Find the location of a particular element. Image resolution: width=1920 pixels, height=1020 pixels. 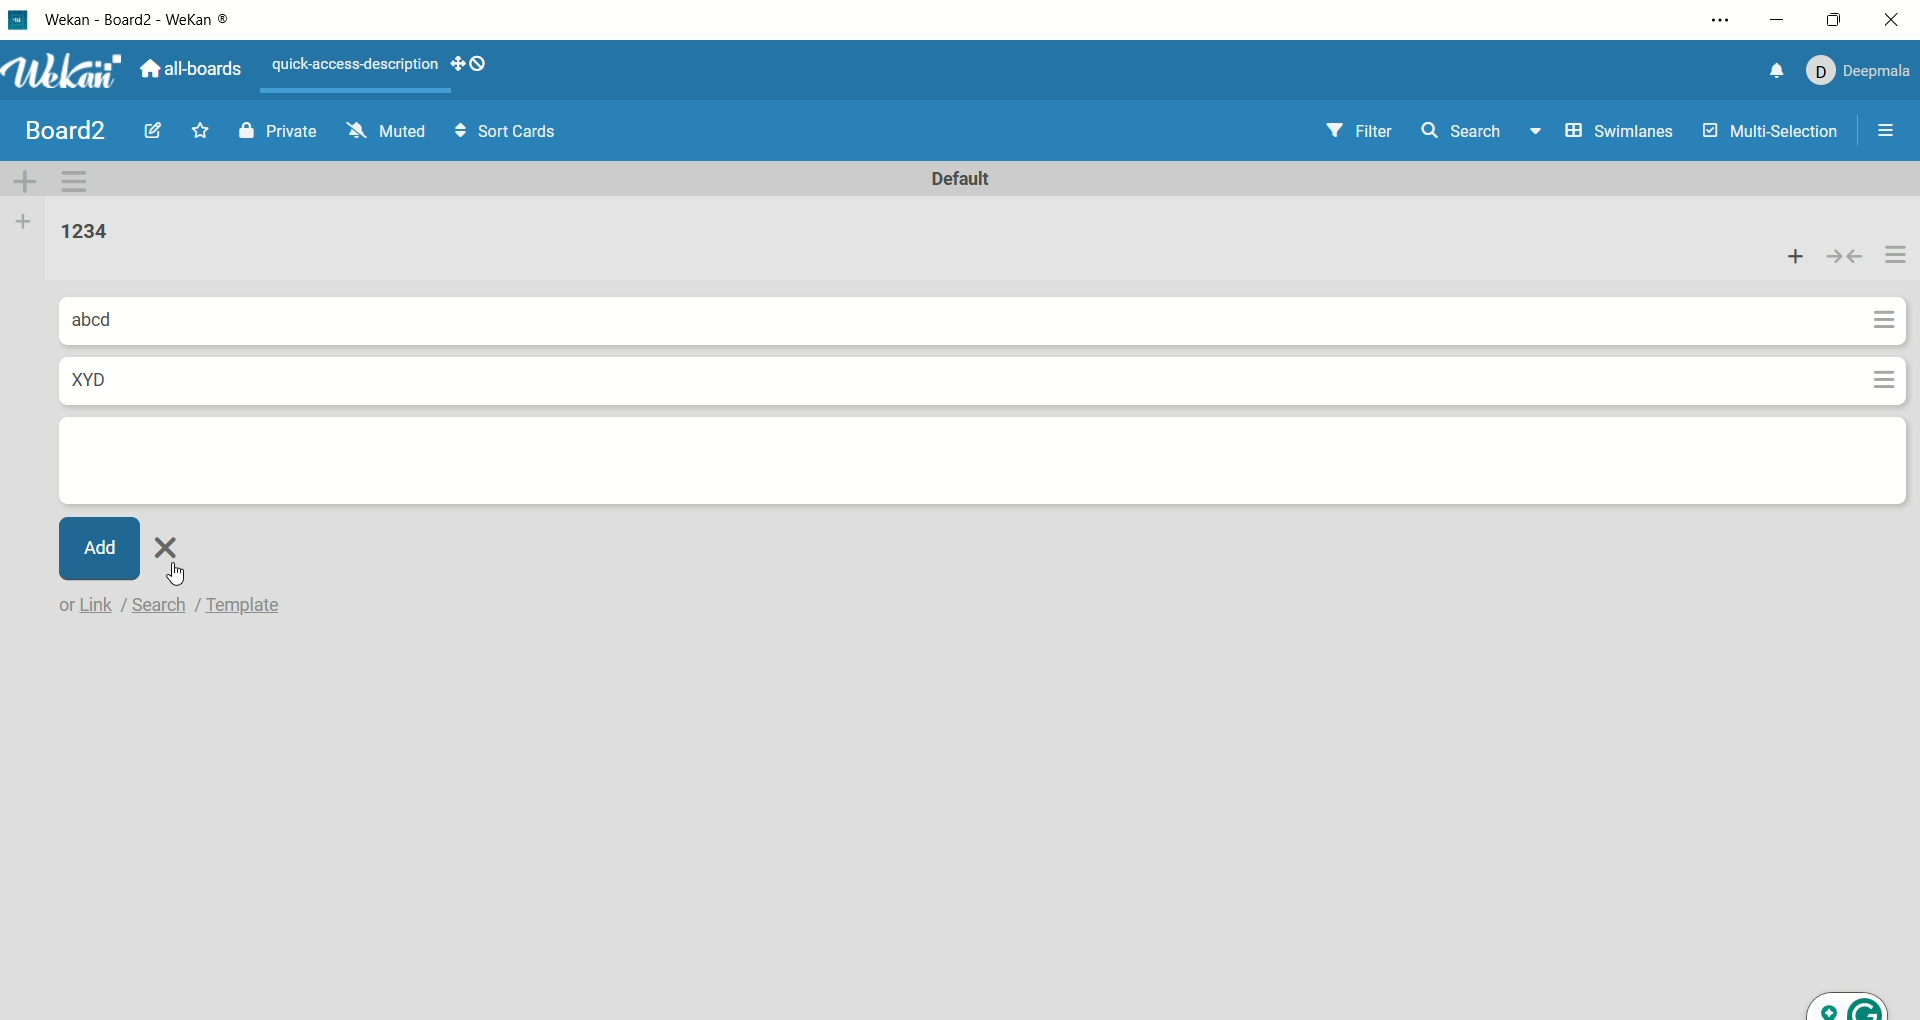

account is located at coordinates (1858, 67).